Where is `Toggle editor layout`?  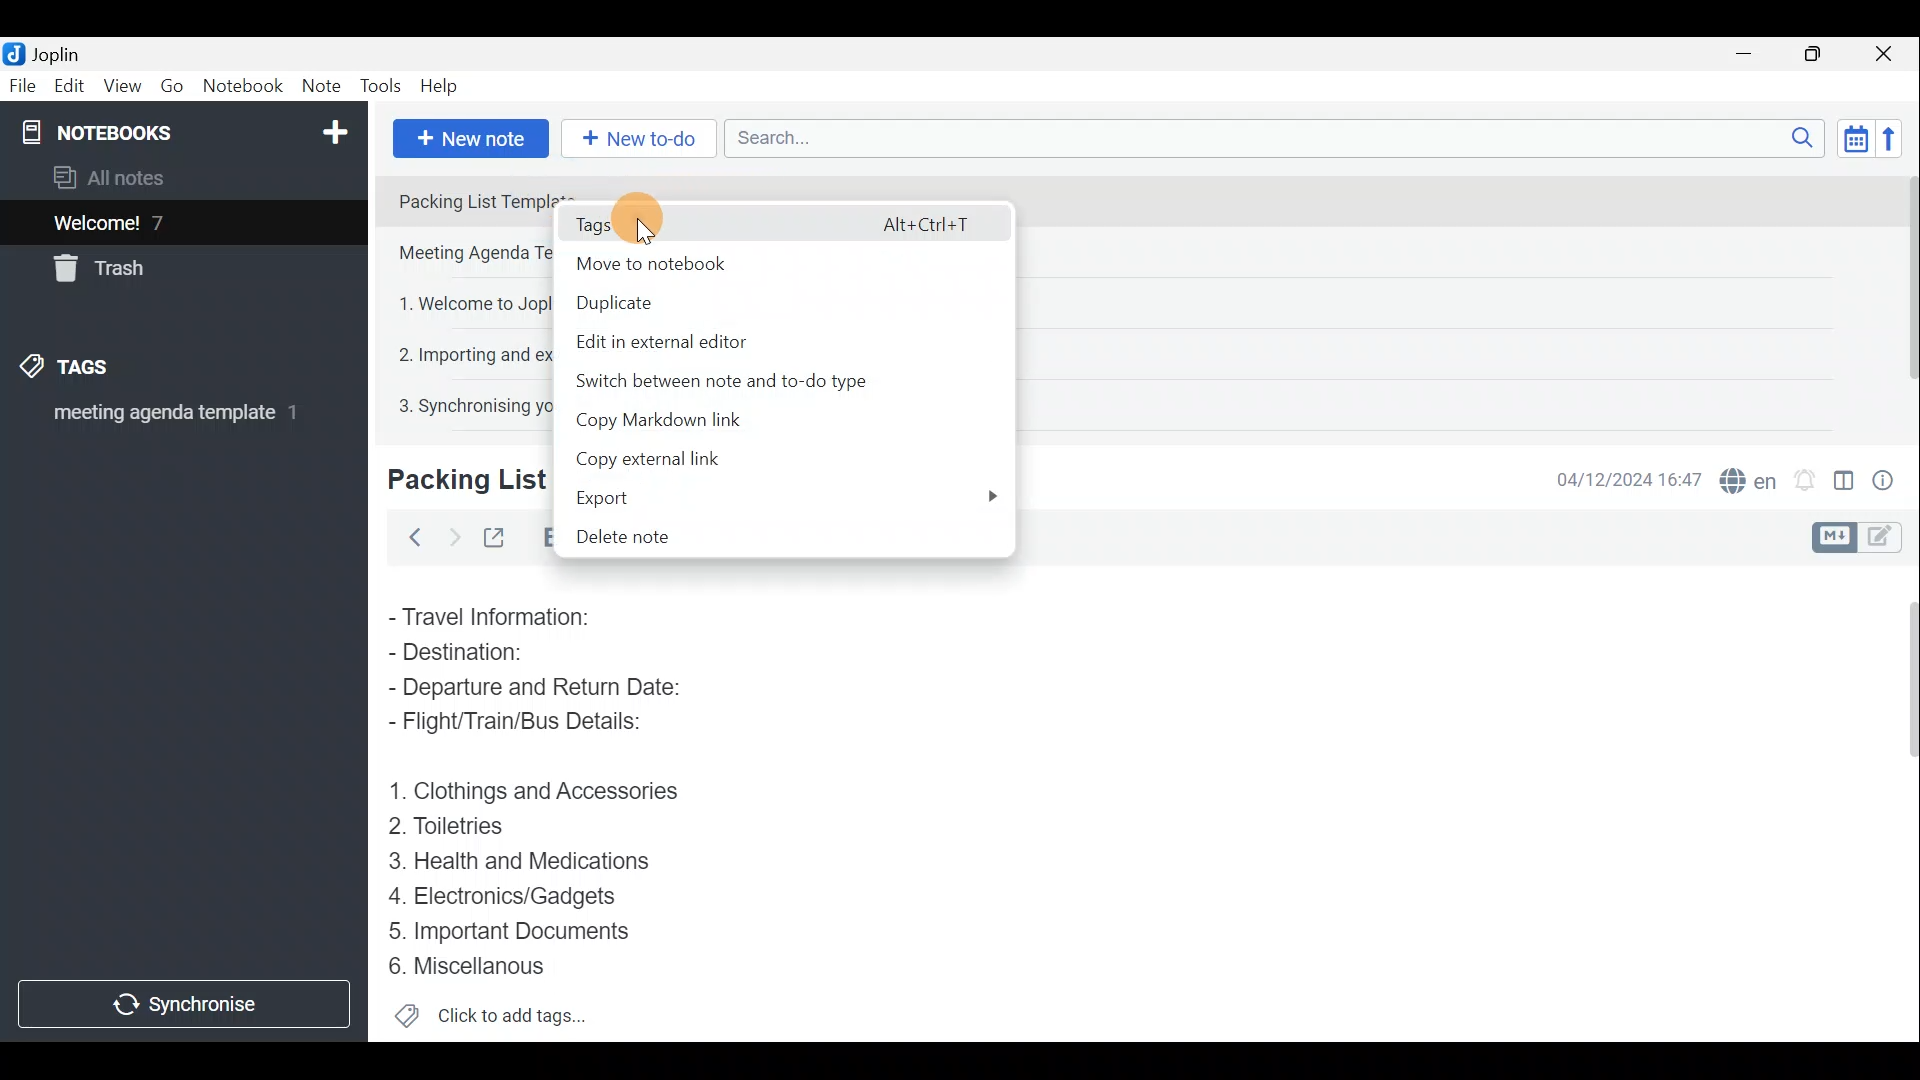 Toggle editor layout is located at coordinates (1843, 474).